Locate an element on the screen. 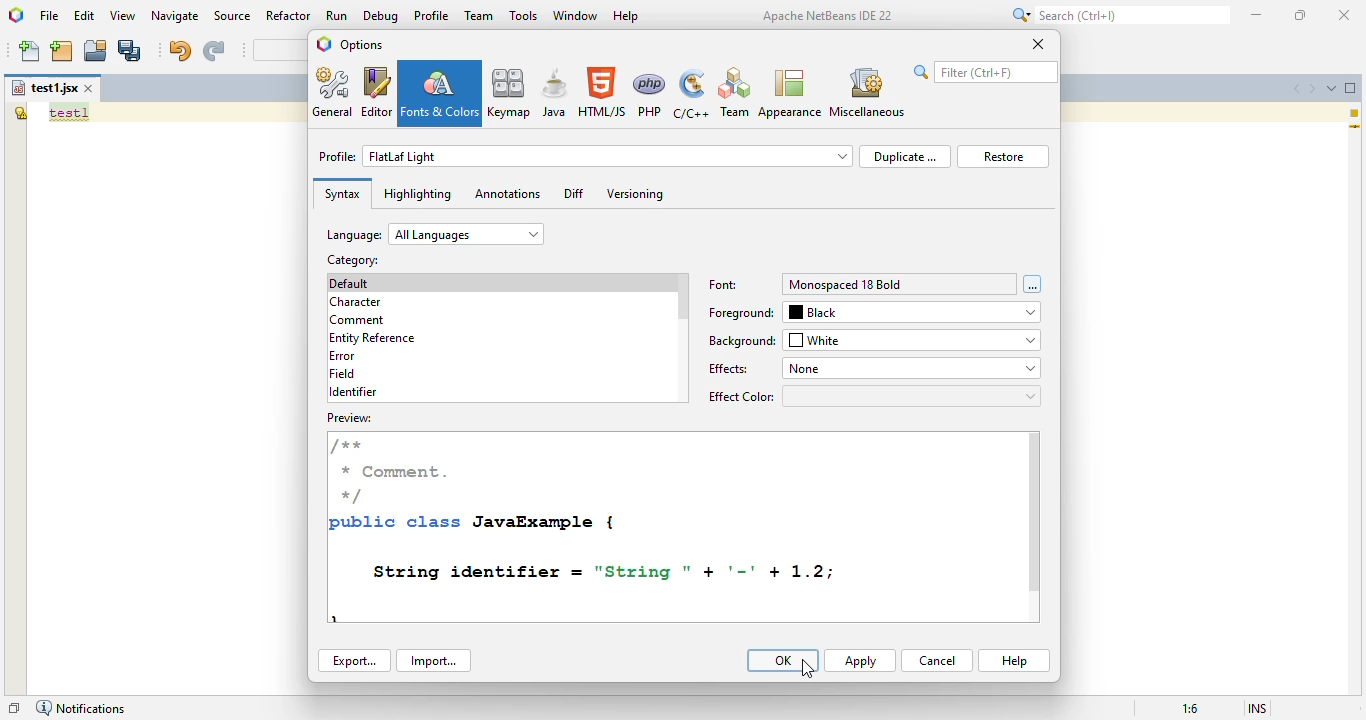 This screenshot has width=1366, height=720. black is located at coordinates (913, 312).